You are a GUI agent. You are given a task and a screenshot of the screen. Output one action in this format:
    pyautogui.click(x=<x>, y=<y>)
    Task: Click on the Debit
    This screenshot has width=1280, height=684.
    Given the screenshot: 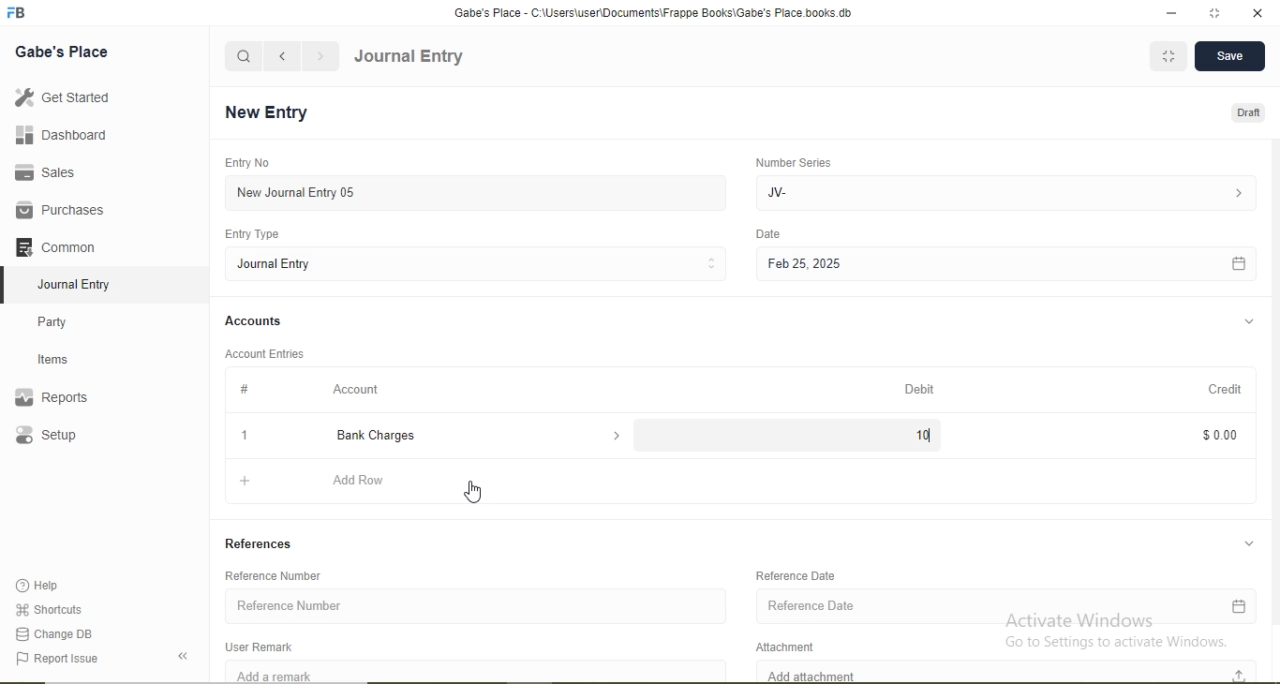 What is the action you would take?
    pyautogui.click(x=922, y=390)
    